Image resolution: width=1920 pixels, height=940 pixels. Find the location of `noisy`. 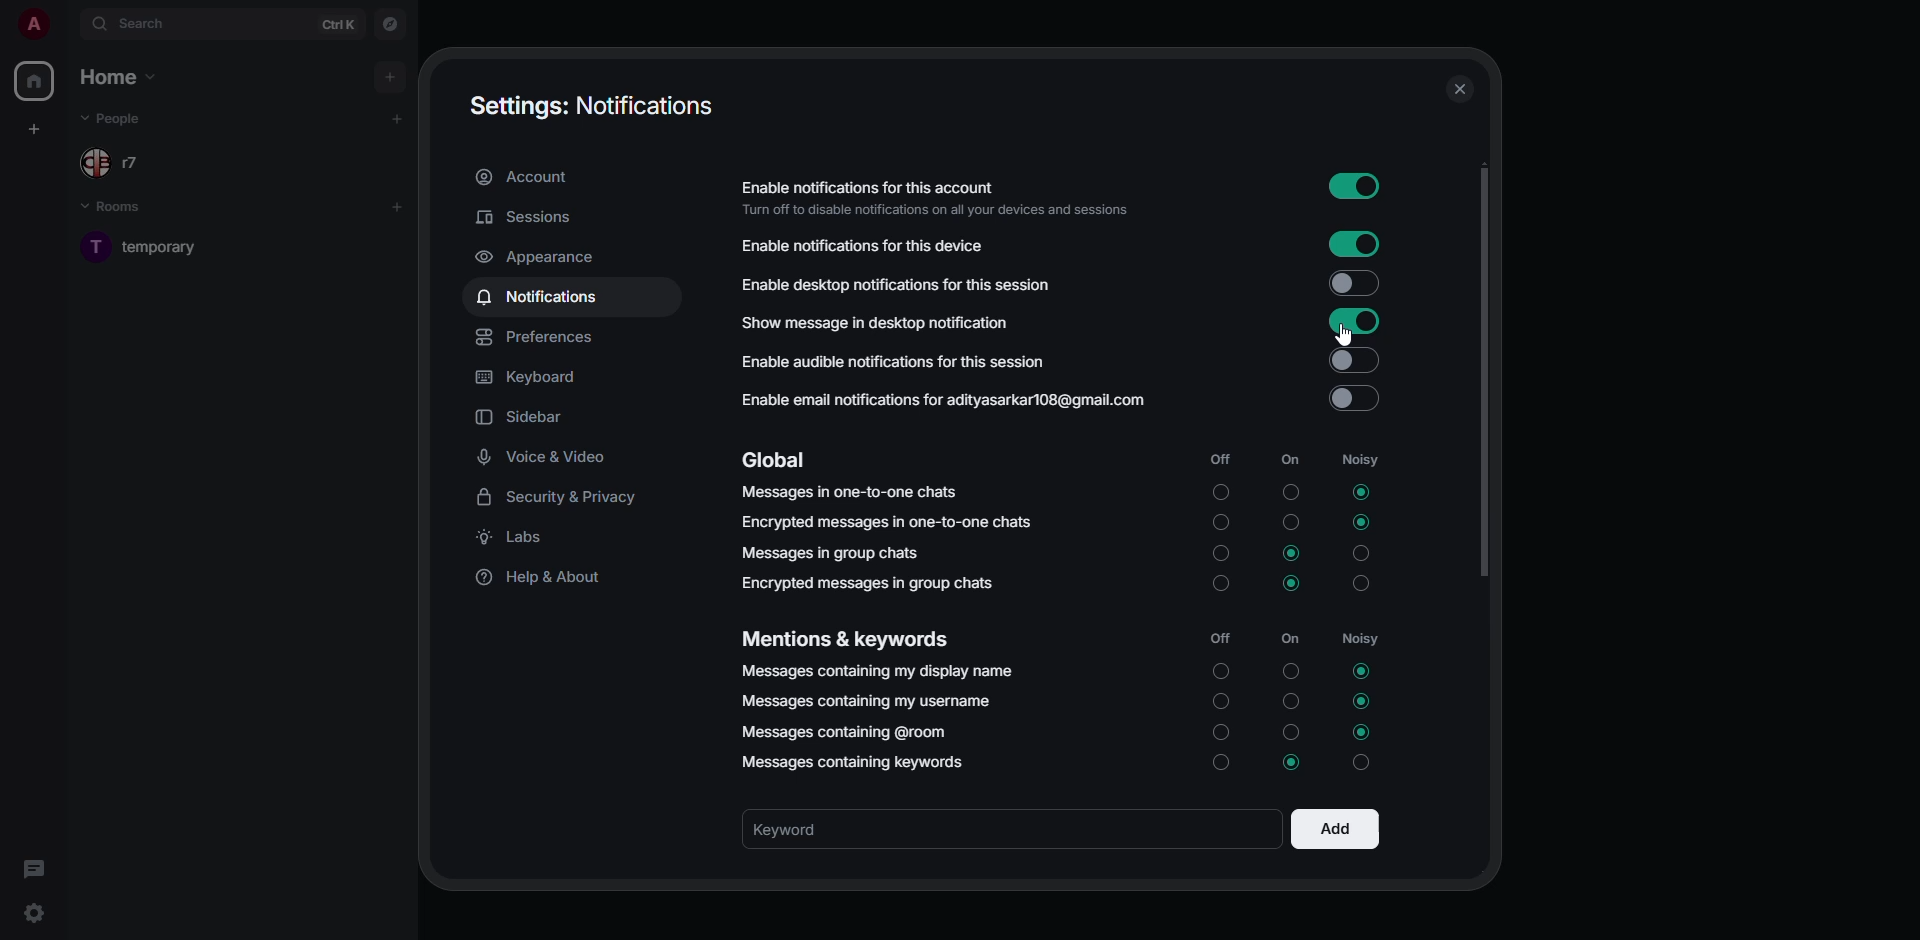

noisy is located at coordinates (1368, 461).